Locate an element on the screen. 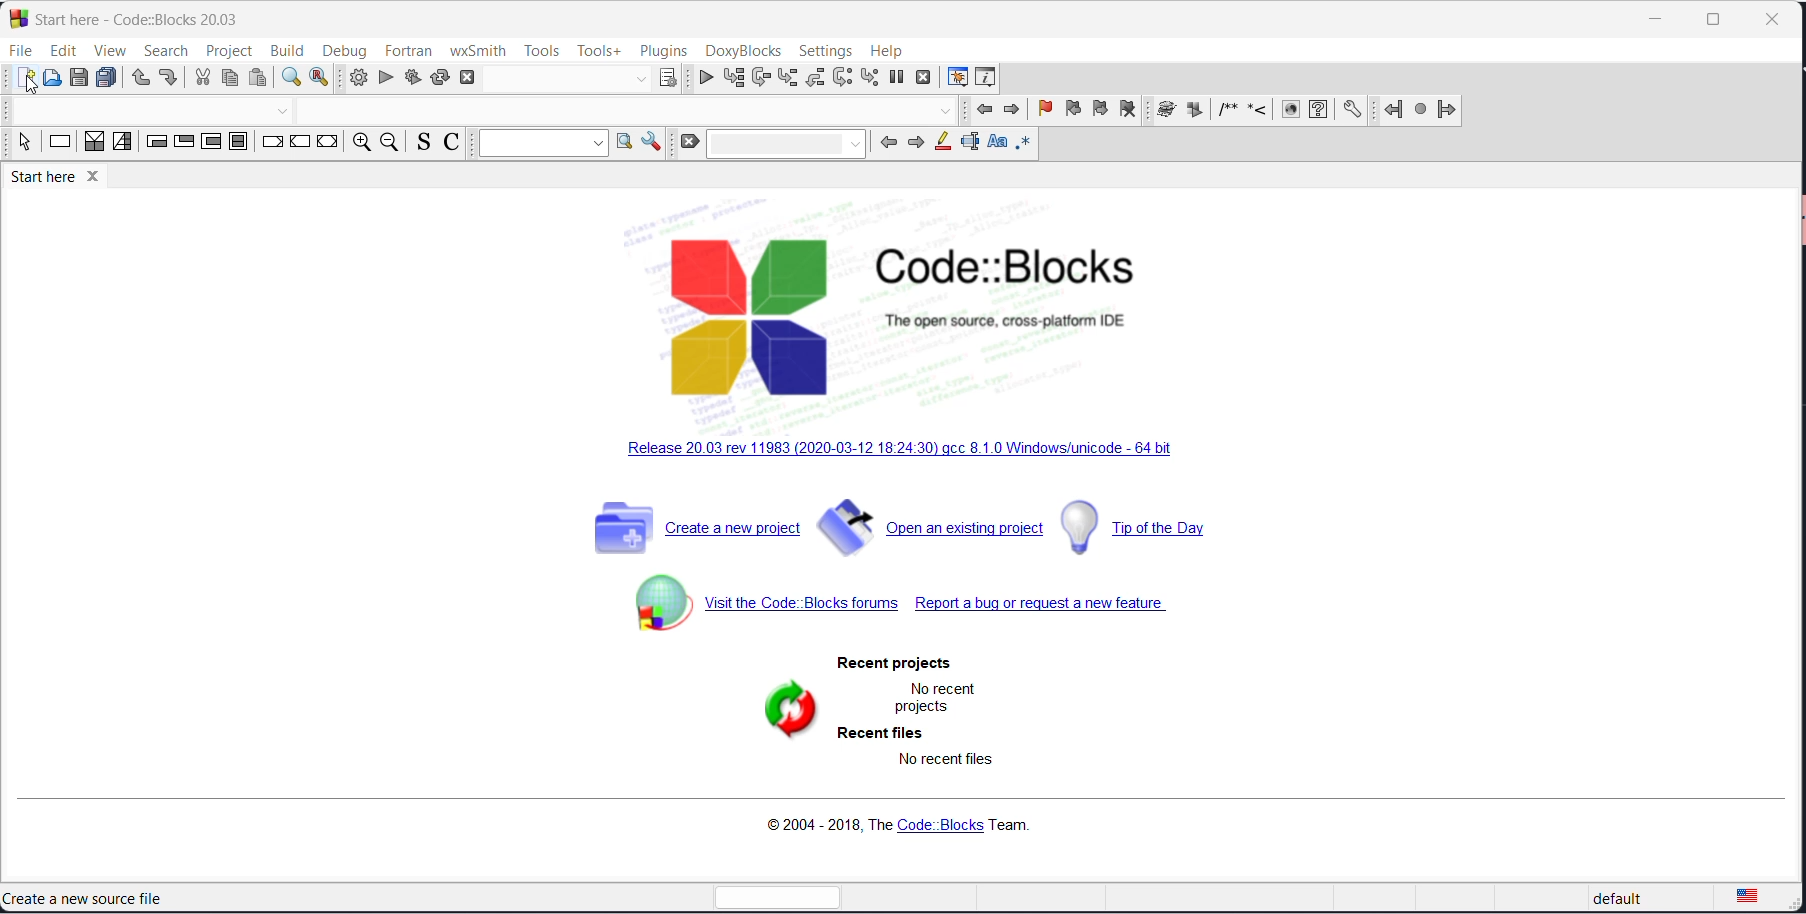 Image resolution: width=1806 pixels, height=914 pixels. next bookmark is located at coordinates (1100, 110).